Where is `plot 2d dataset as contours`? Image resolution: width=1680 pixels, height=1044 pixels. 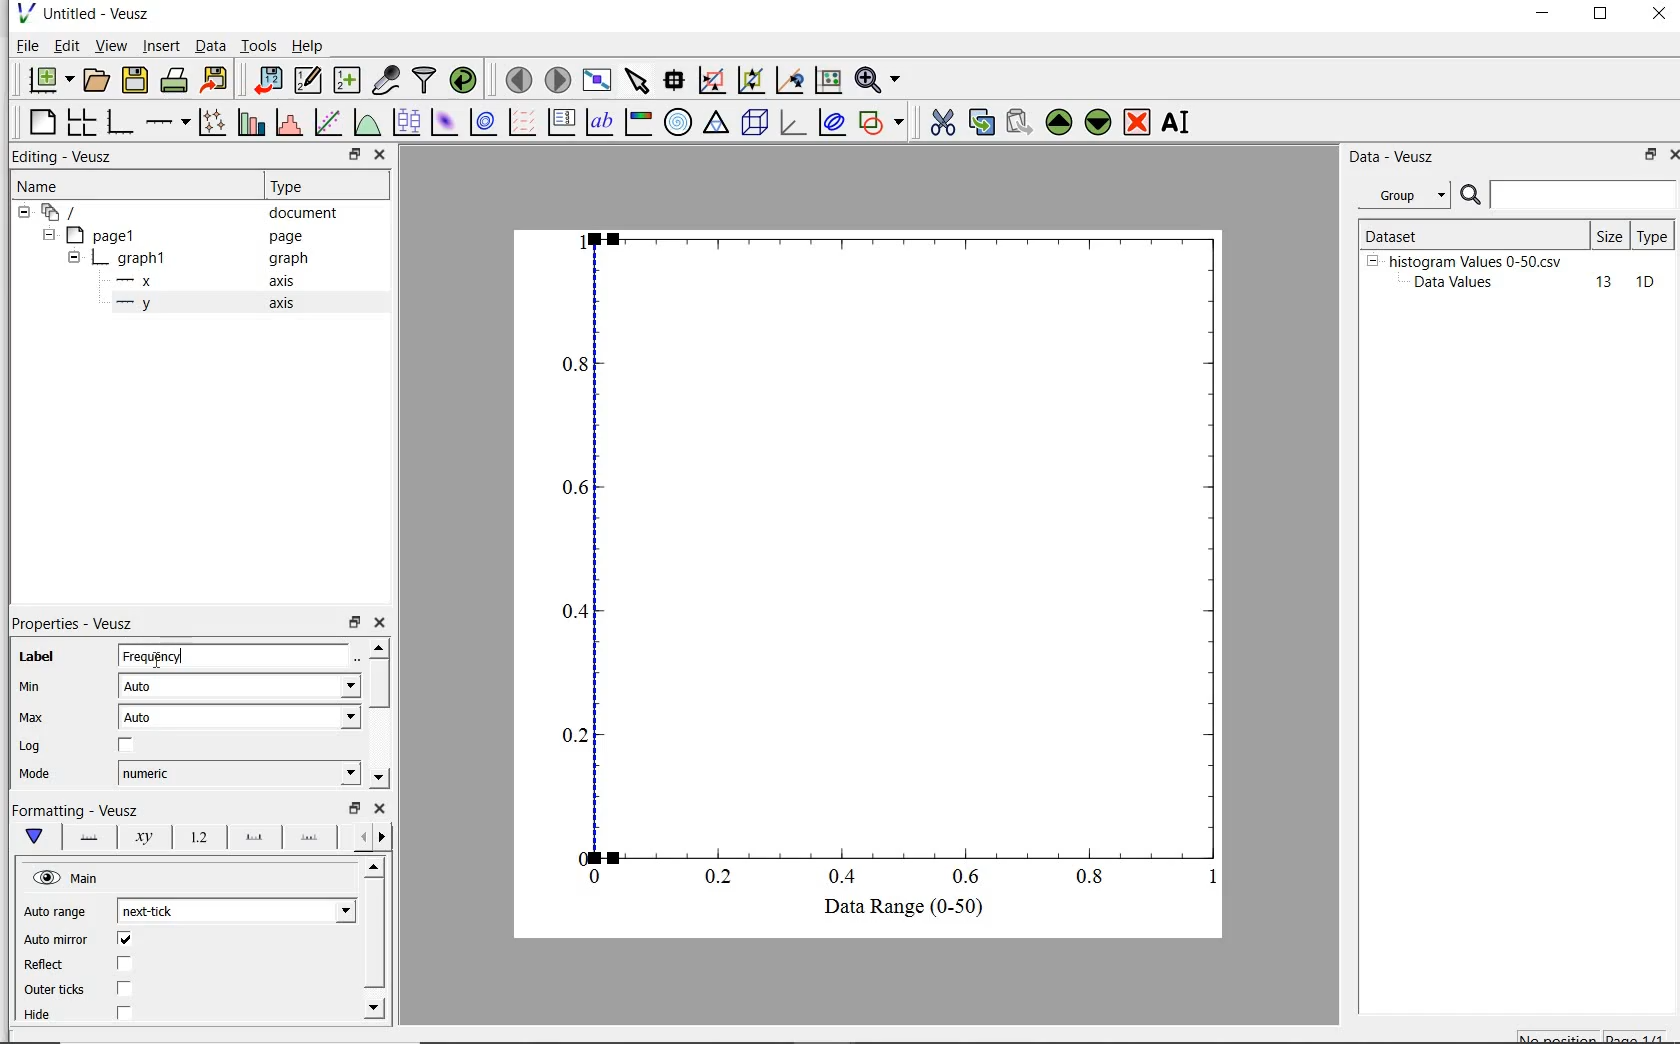 plot 2d dataset as contours is located at coordinates (483, 122).